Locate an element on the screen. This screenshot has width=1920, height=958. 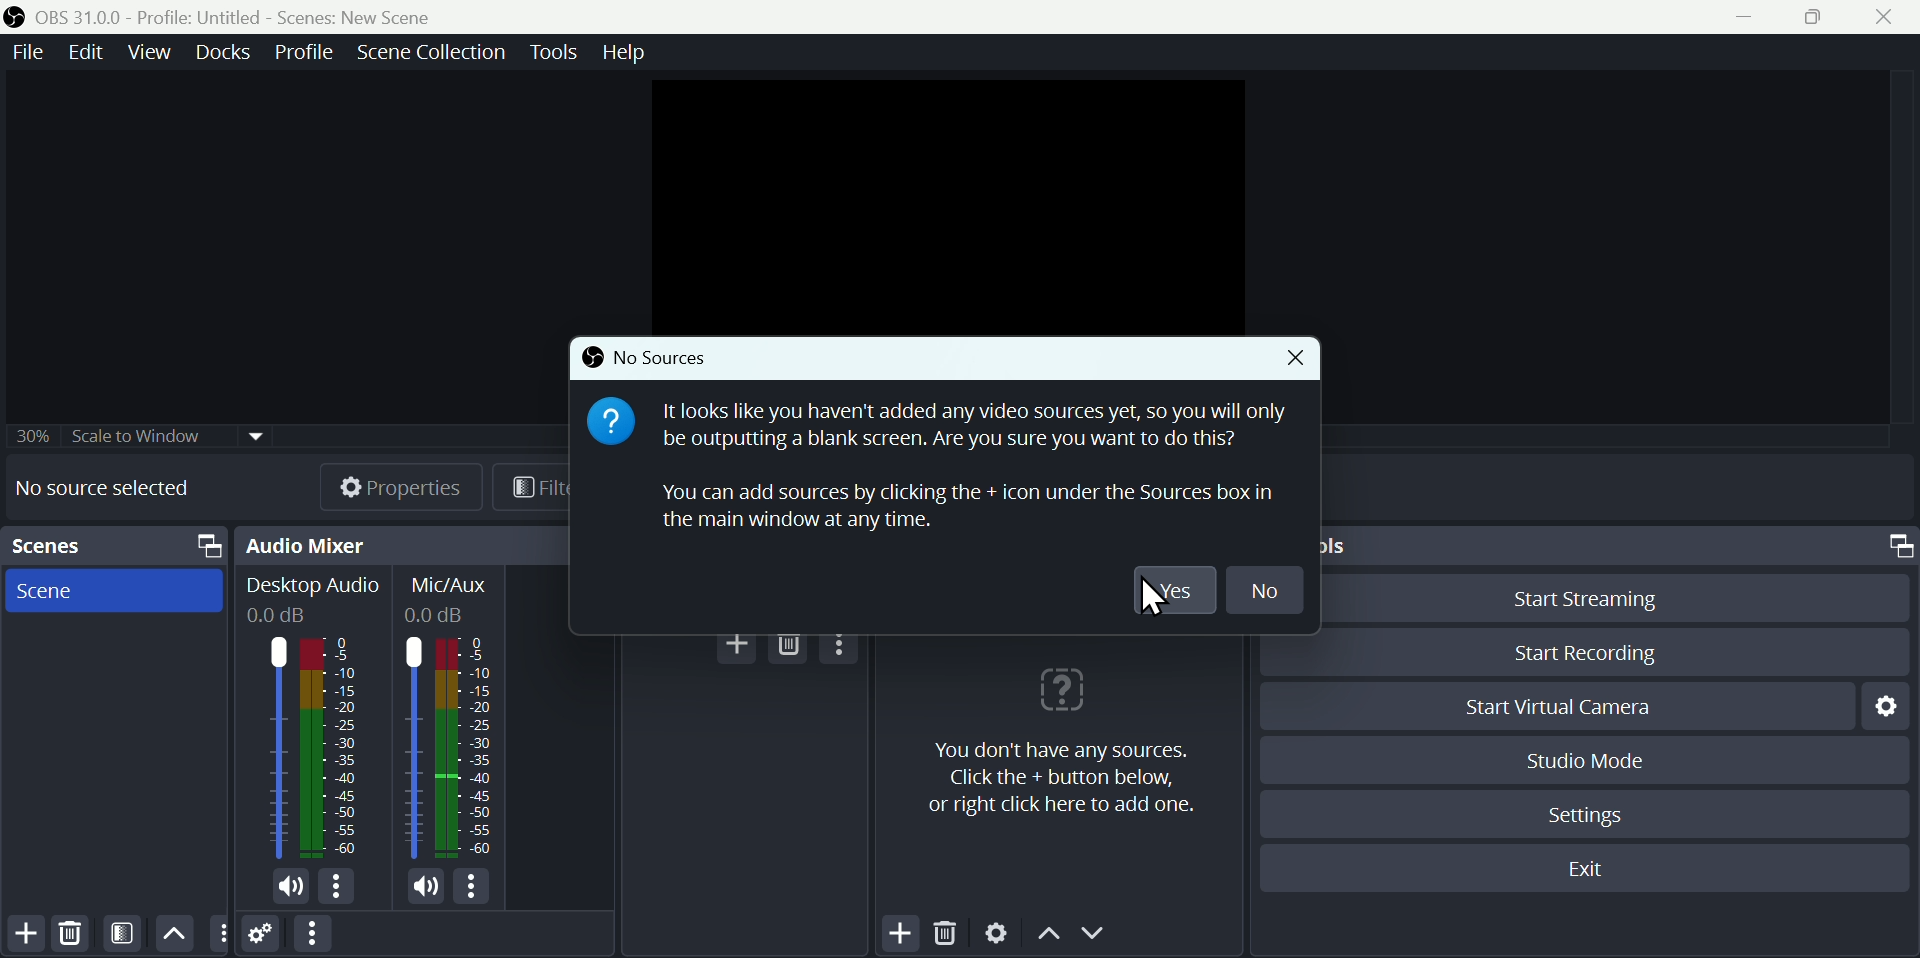
Delete is located at coordinates (943, 934).